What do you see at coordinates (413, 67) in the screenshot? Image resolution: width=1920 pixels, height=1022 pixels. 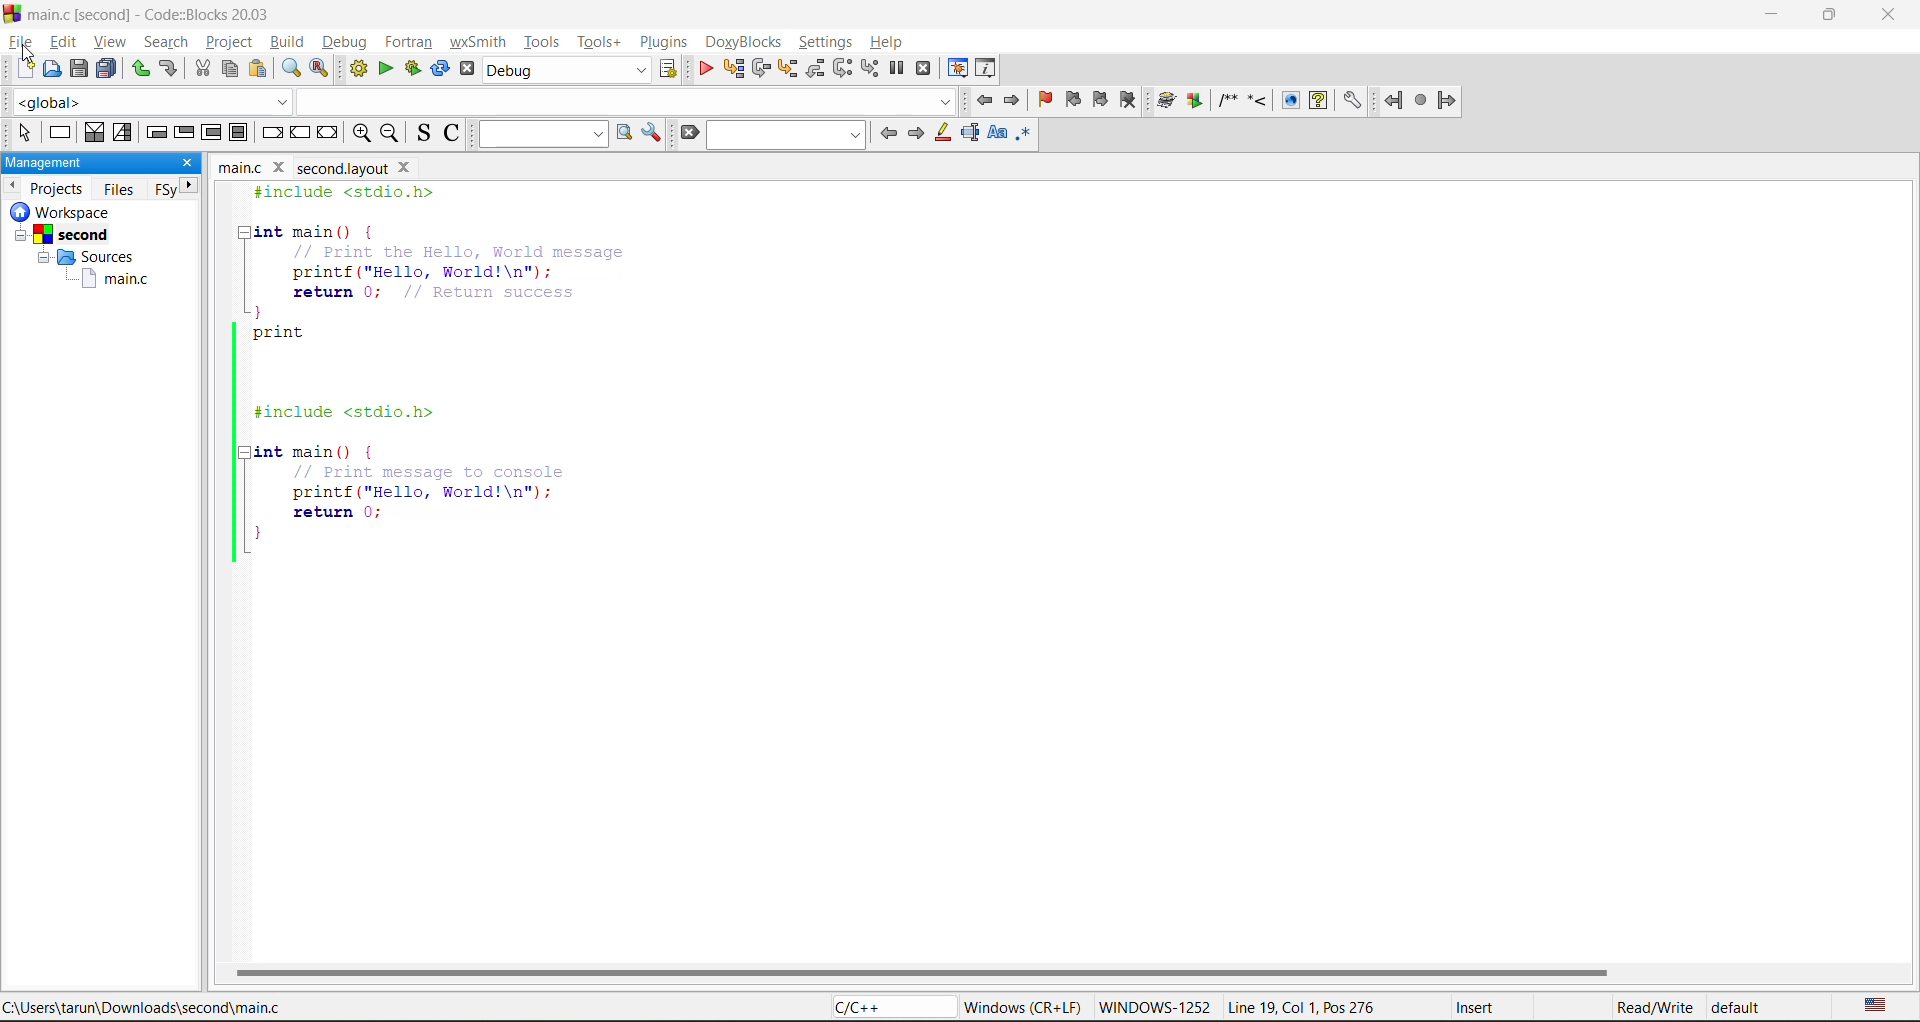 I see `build and run` at bounding box center [413, 67].